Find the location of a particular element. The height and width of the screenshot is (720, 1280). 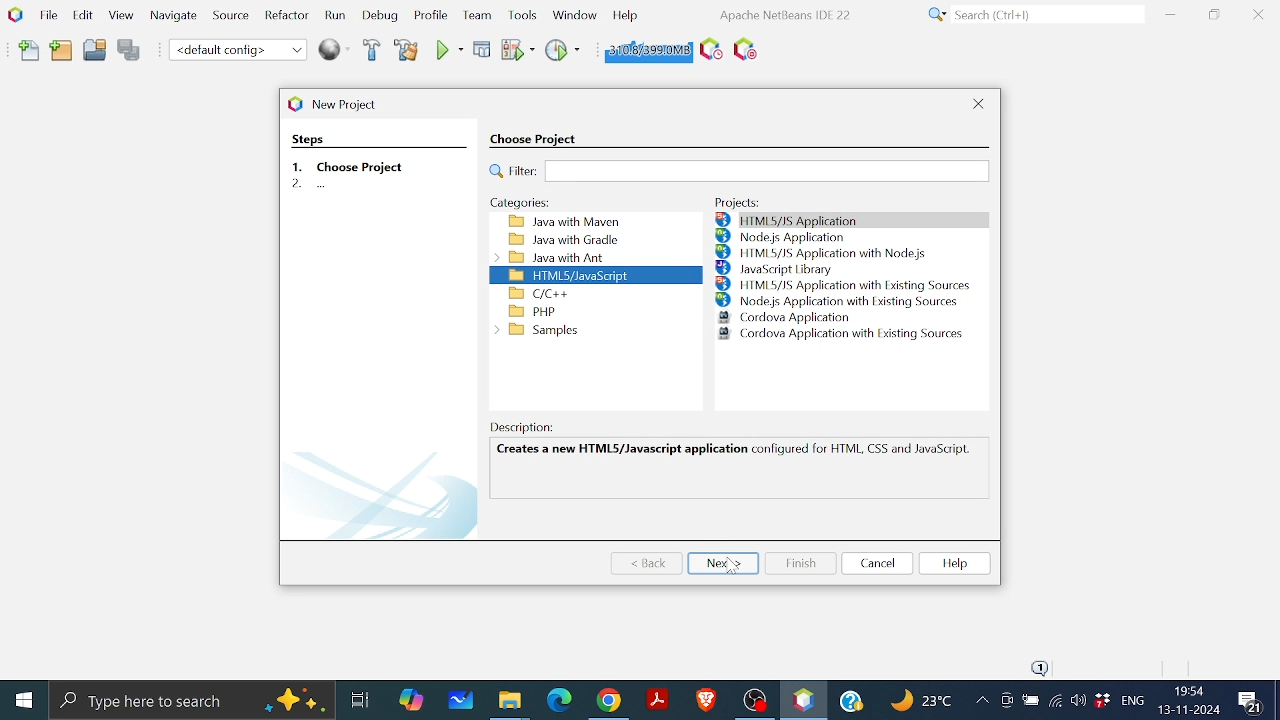

Google chrome is located at coordinates (611, 700).